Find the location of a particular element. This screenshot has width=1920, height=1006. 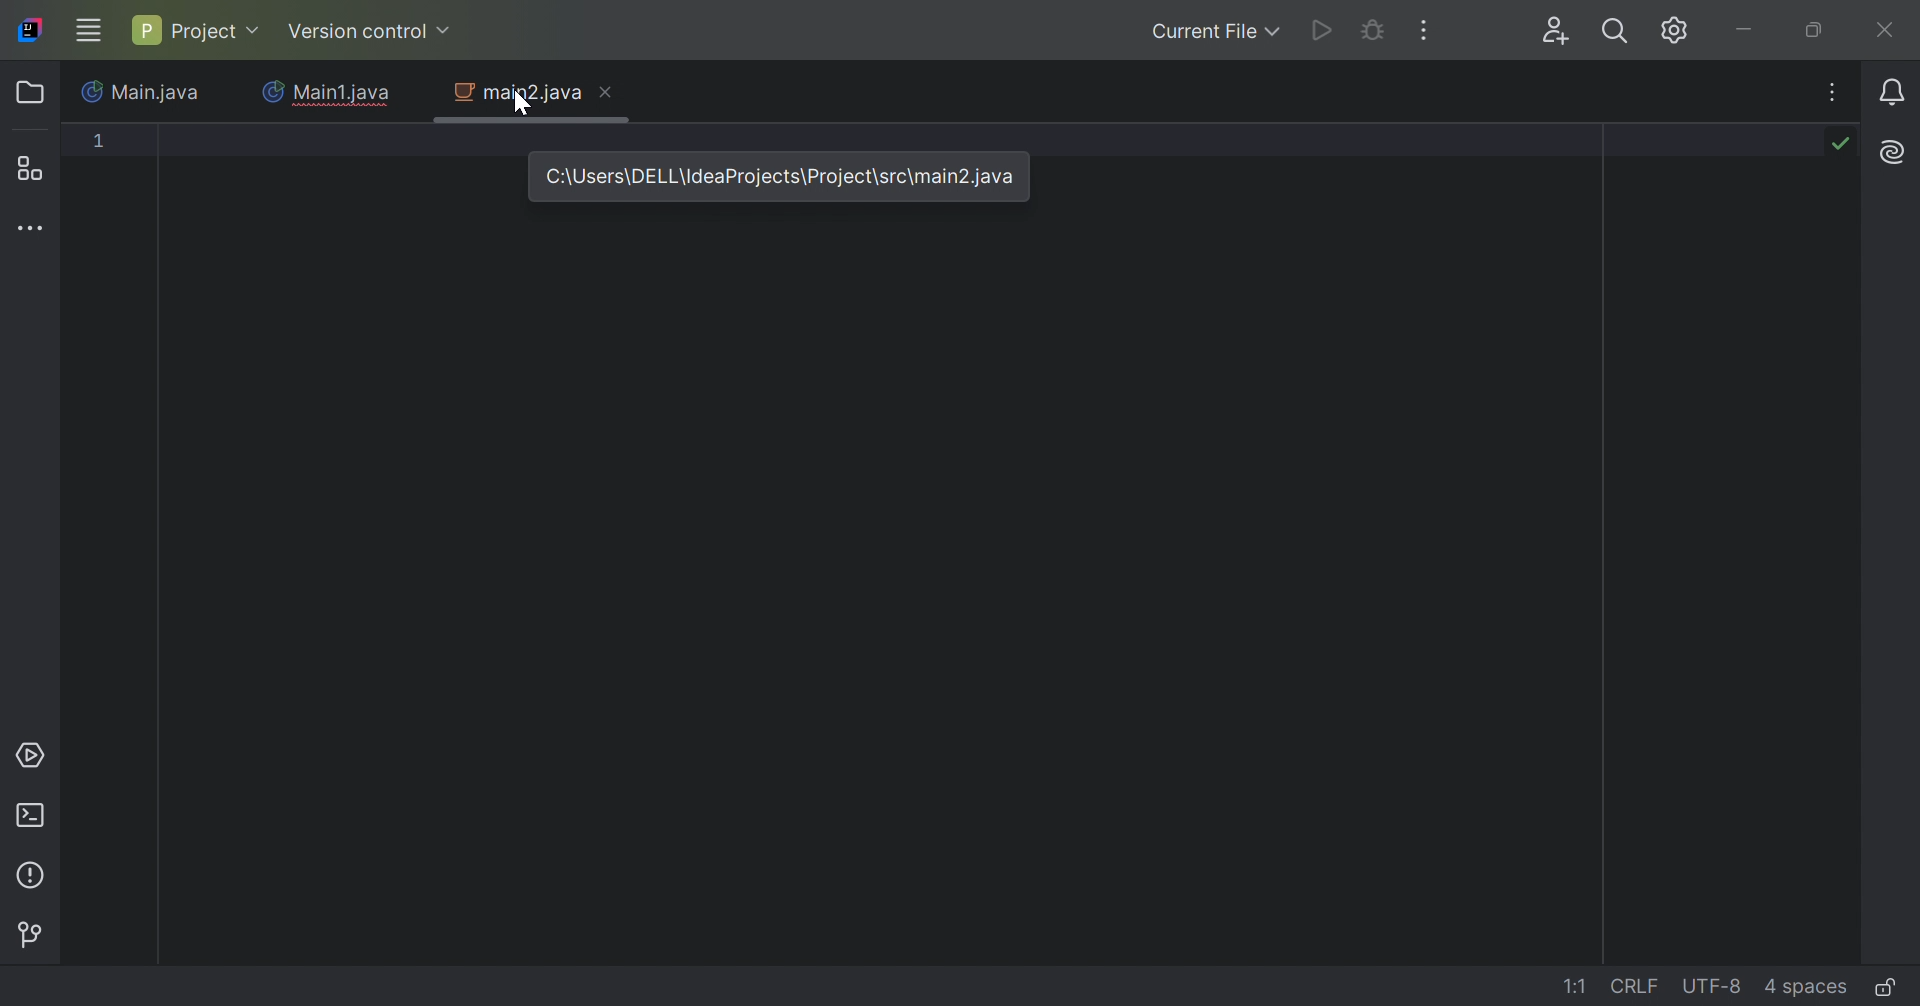

UTF-8 is located at coordinates (1717, 986).